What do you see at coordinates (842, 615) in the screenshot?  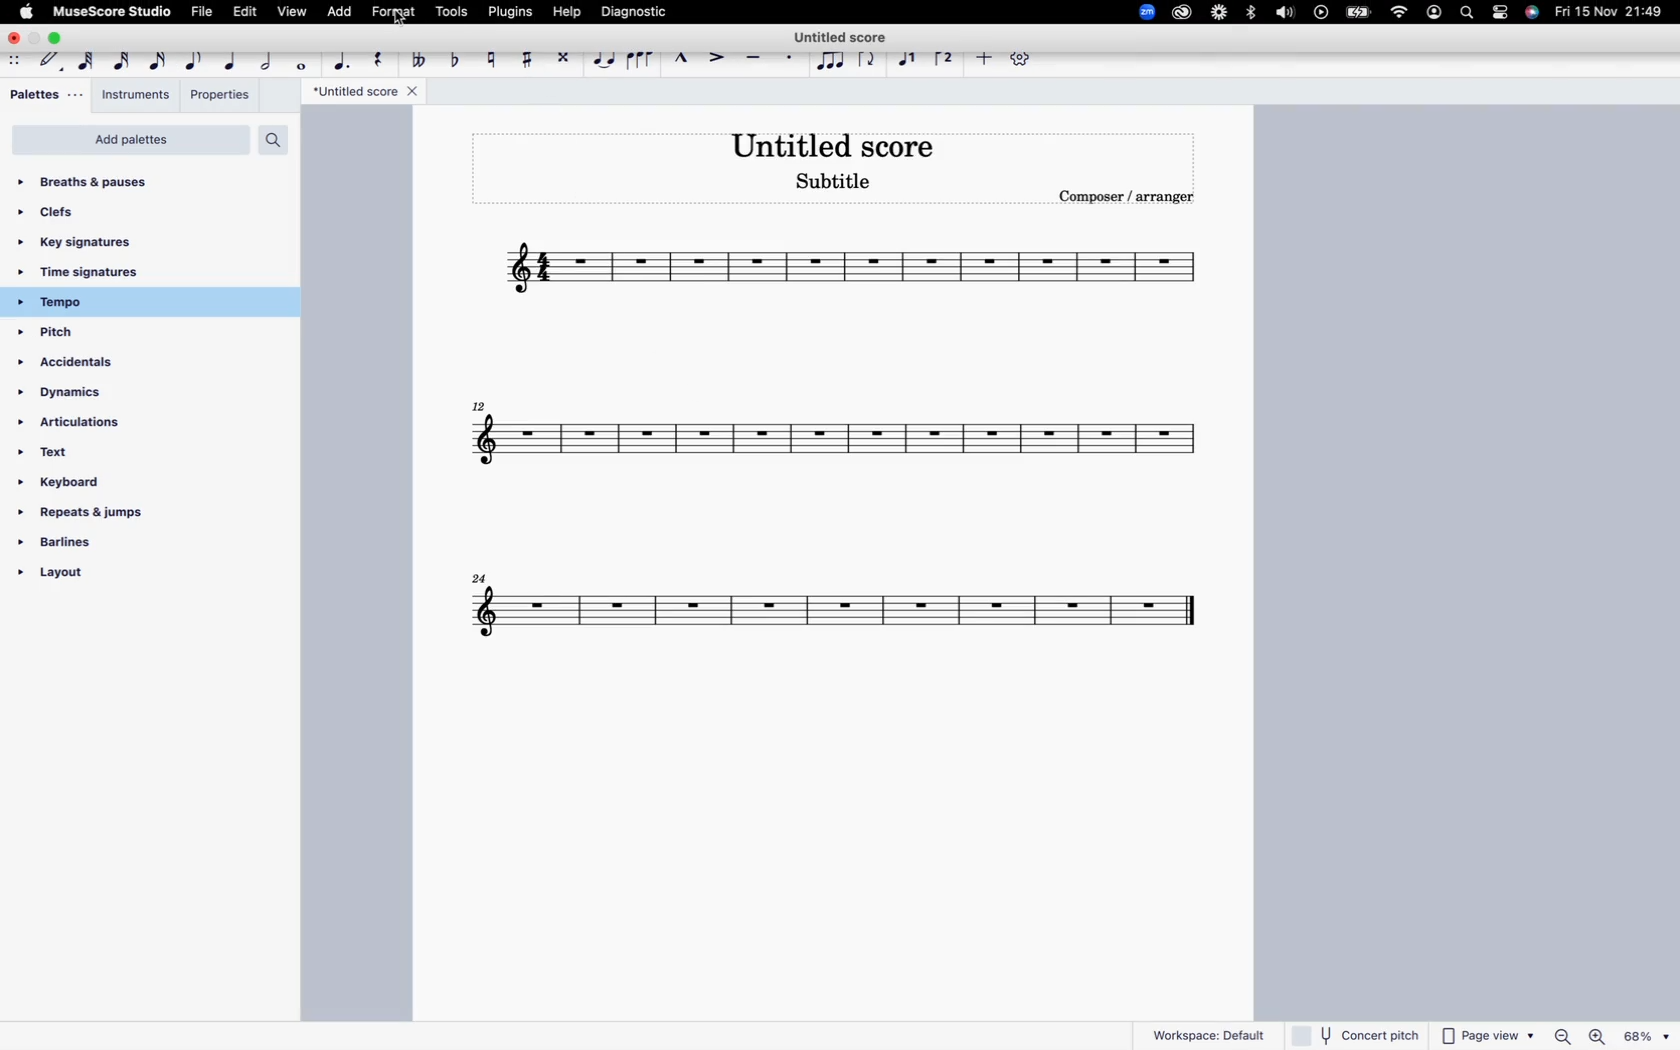 I see `score` at bounding box center [842, 615].